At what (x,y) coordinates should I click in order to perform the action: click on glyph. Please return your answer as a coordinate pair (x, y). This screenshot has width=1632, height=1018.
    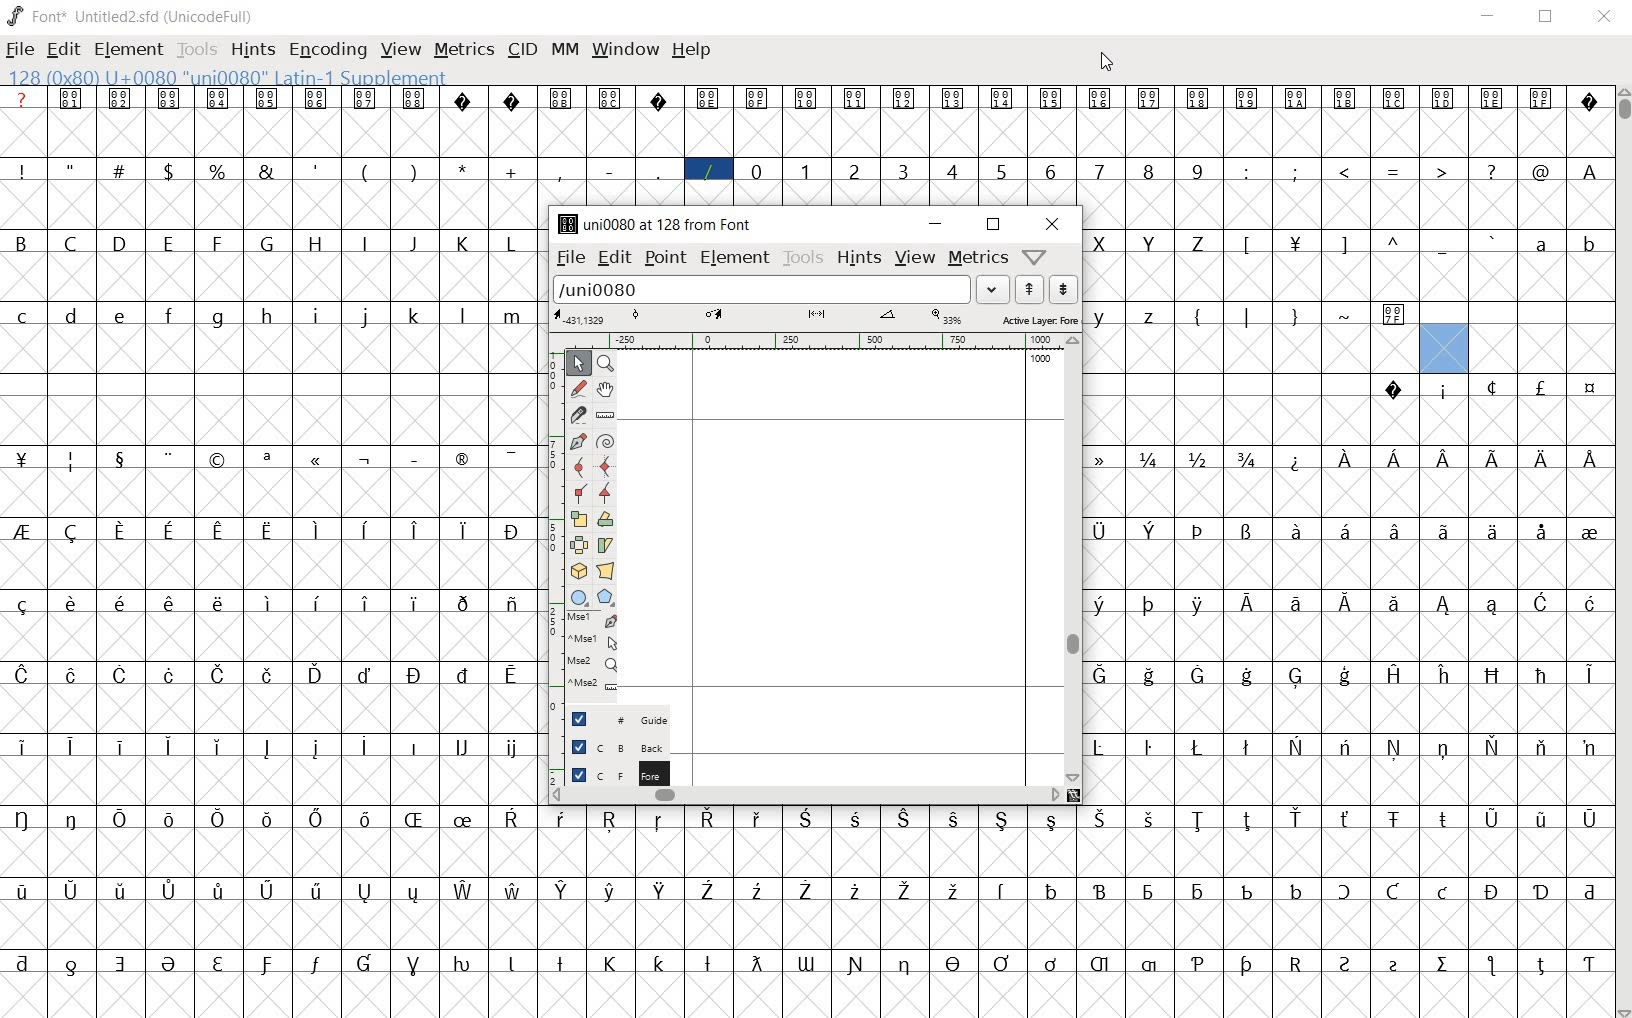
    Looking at the image, I should click on (266, 965).